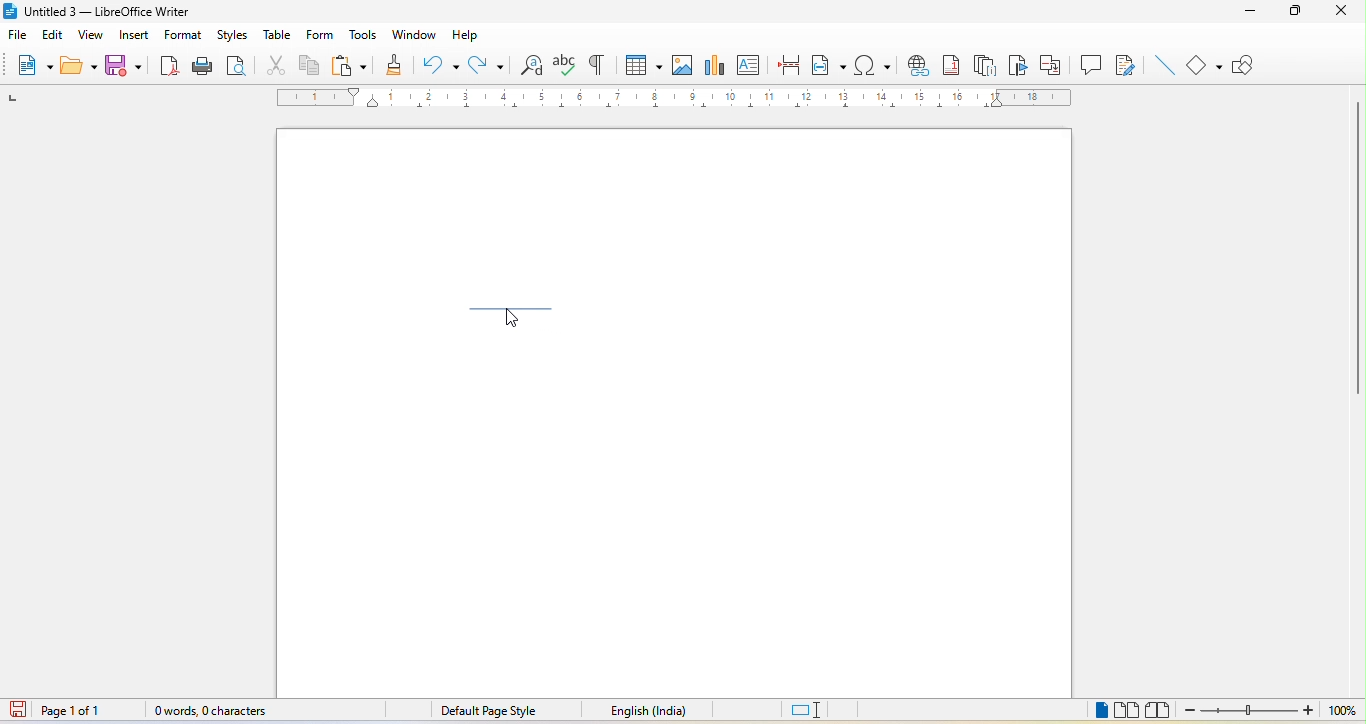 Image resolution: width=1366 pixels, height=724 pixels. What do you see at coordinates (752, 64) in the screenshot?
I see `text box` at bounding box center [752, 64].